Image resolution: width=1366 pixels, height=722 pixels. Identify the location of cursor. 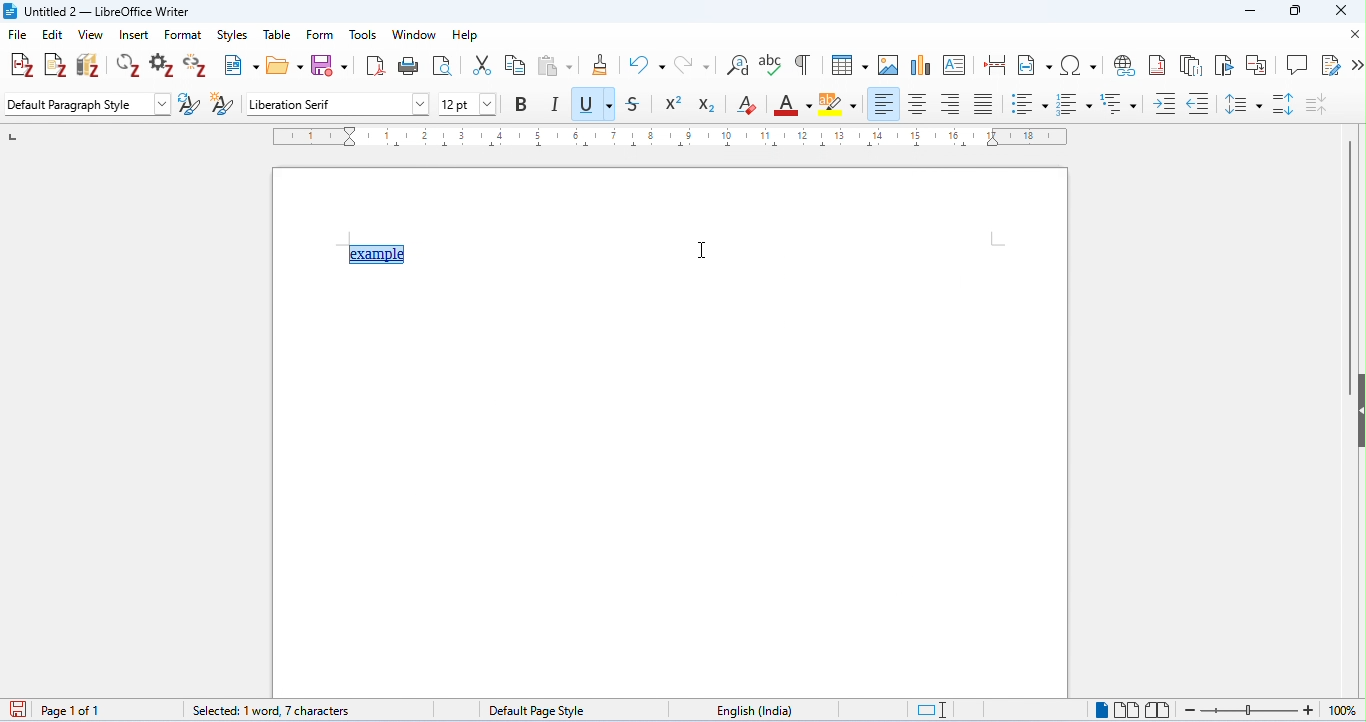
(1134, 77).